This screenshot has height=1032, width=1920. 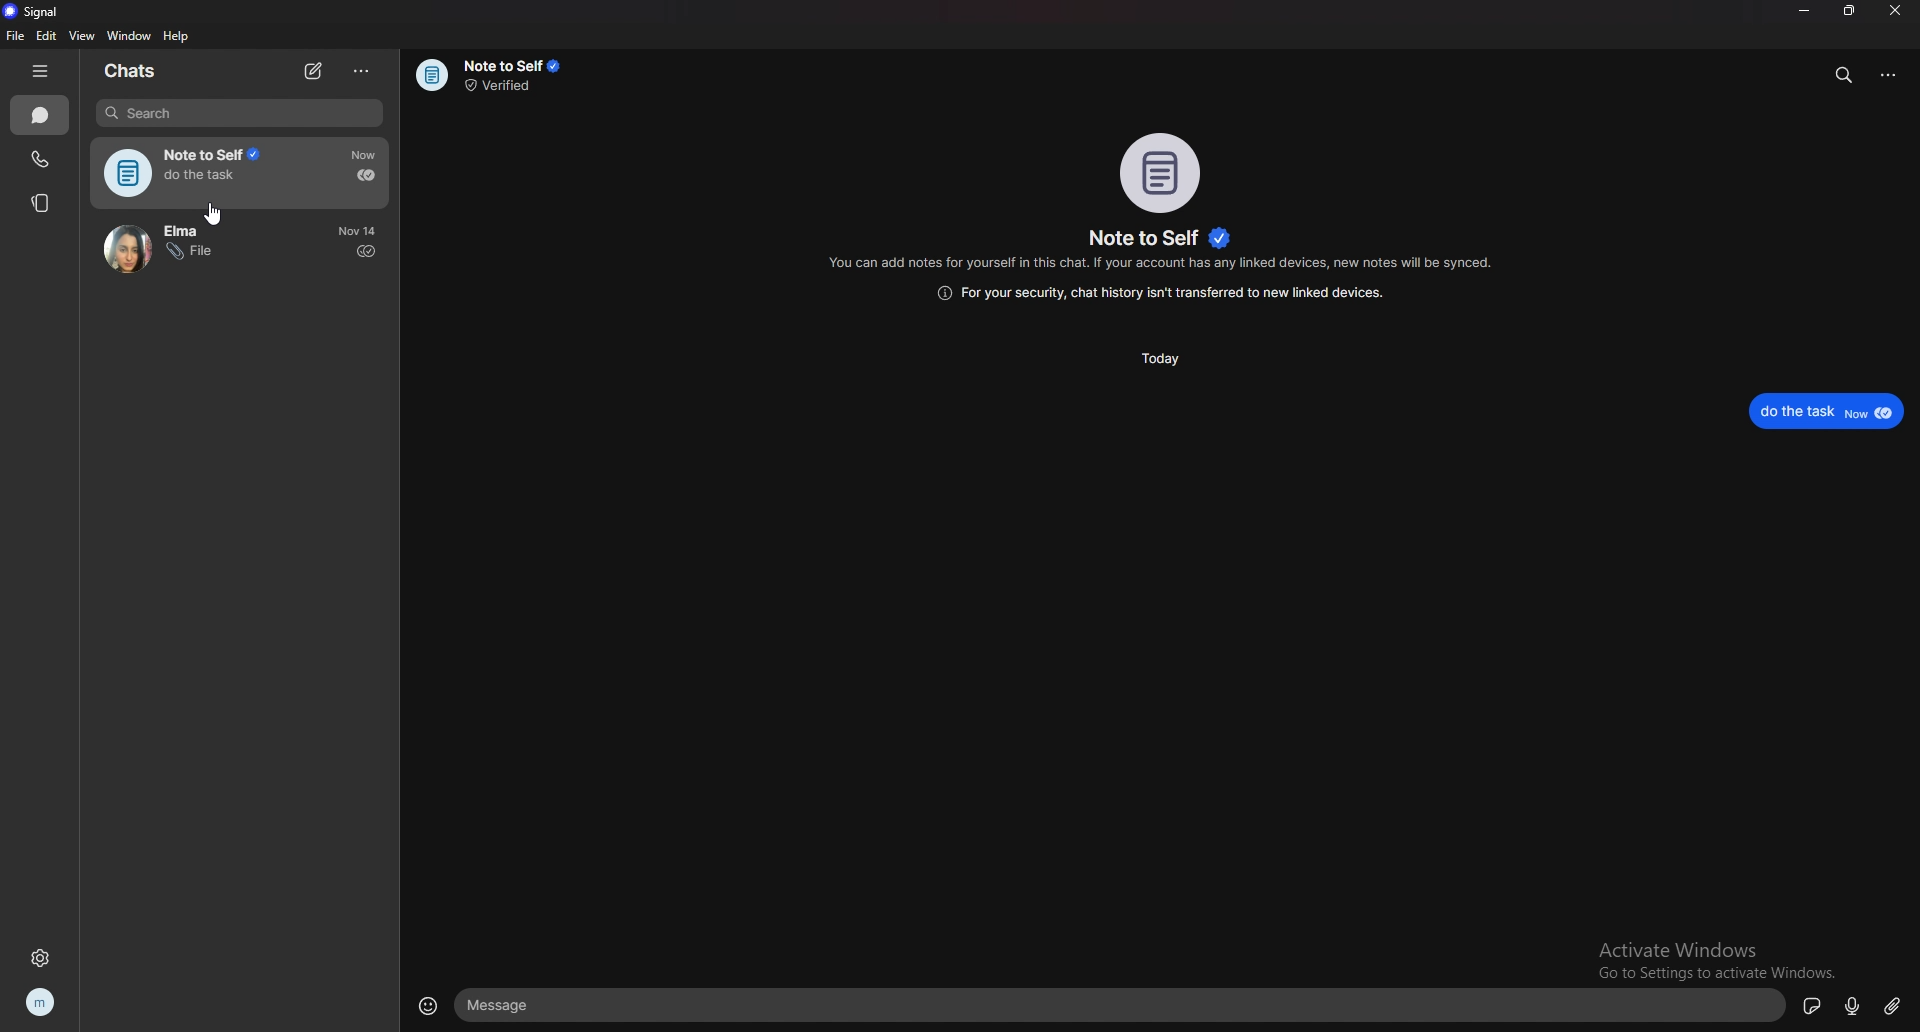 What do you see at coordinates (1847, 72) in the screenshot?
I see `search messages` at bounding box center [1847, 72].